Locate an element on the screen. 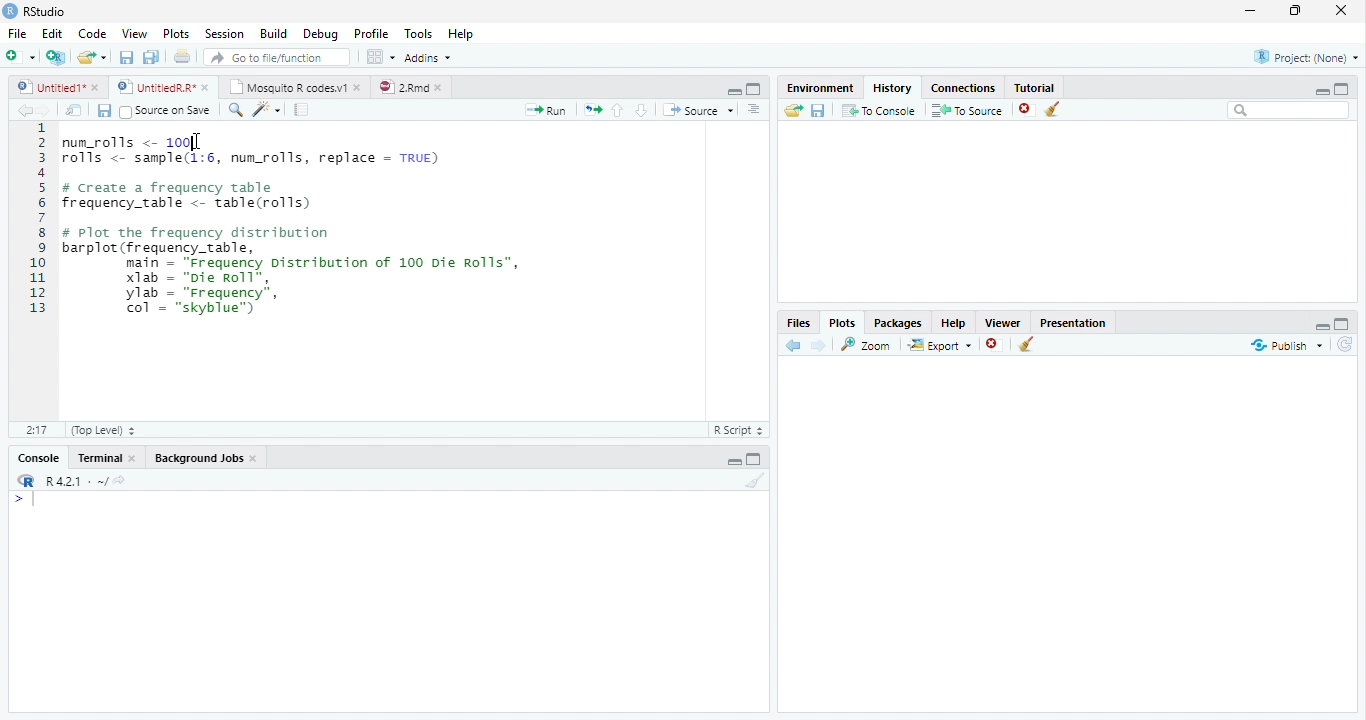  Find/Replace is located at coordinates (233, 110).